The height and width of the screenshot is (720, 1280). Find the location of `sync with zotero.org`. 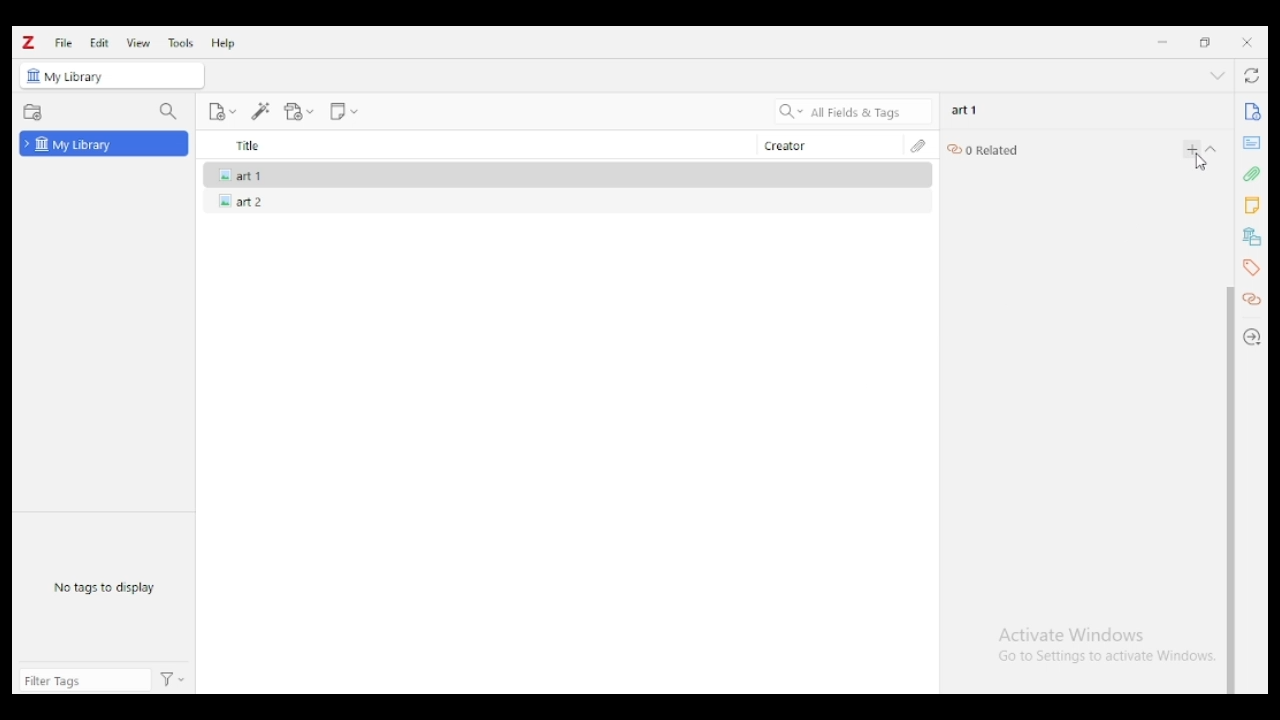

sync with zotero.org is located at coordinates (1254, 75).